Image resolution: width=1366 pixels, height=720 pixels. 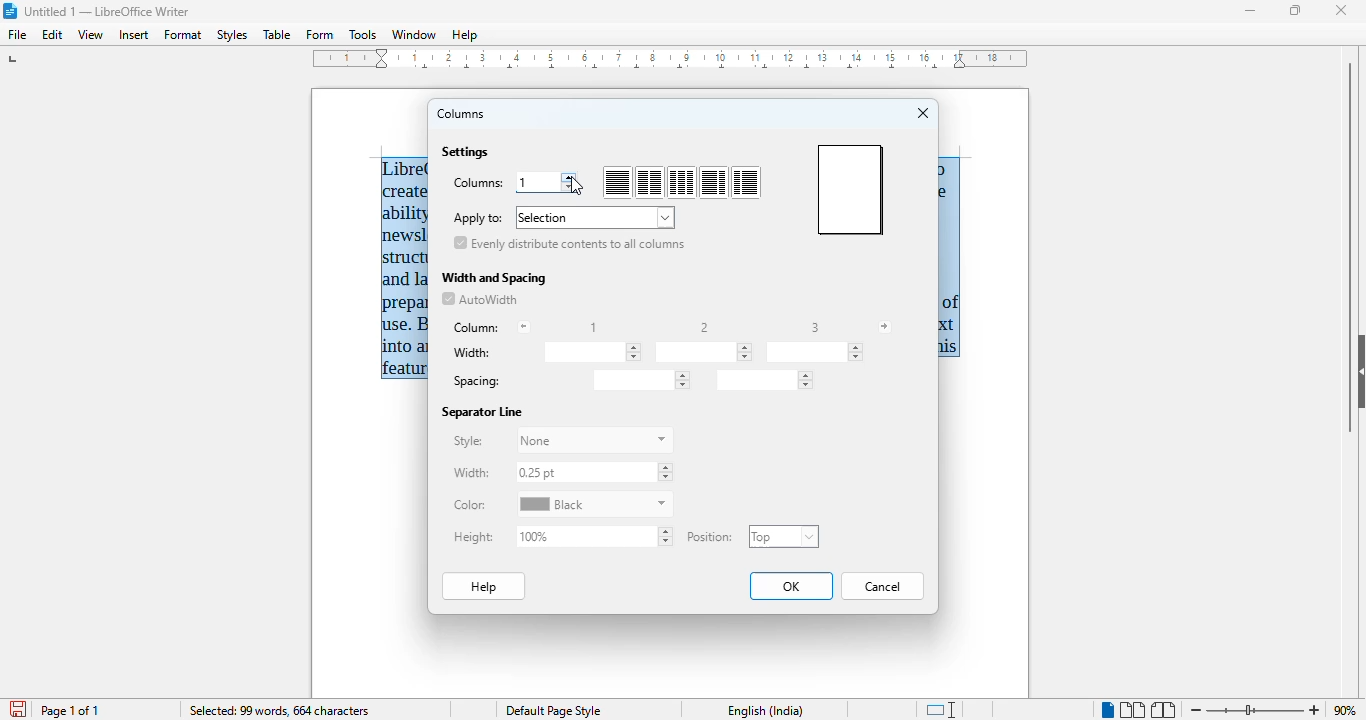 What do you see at coordinates (362, 34) in the screenshot?
I see `tools` at bounding box center [362, 34].